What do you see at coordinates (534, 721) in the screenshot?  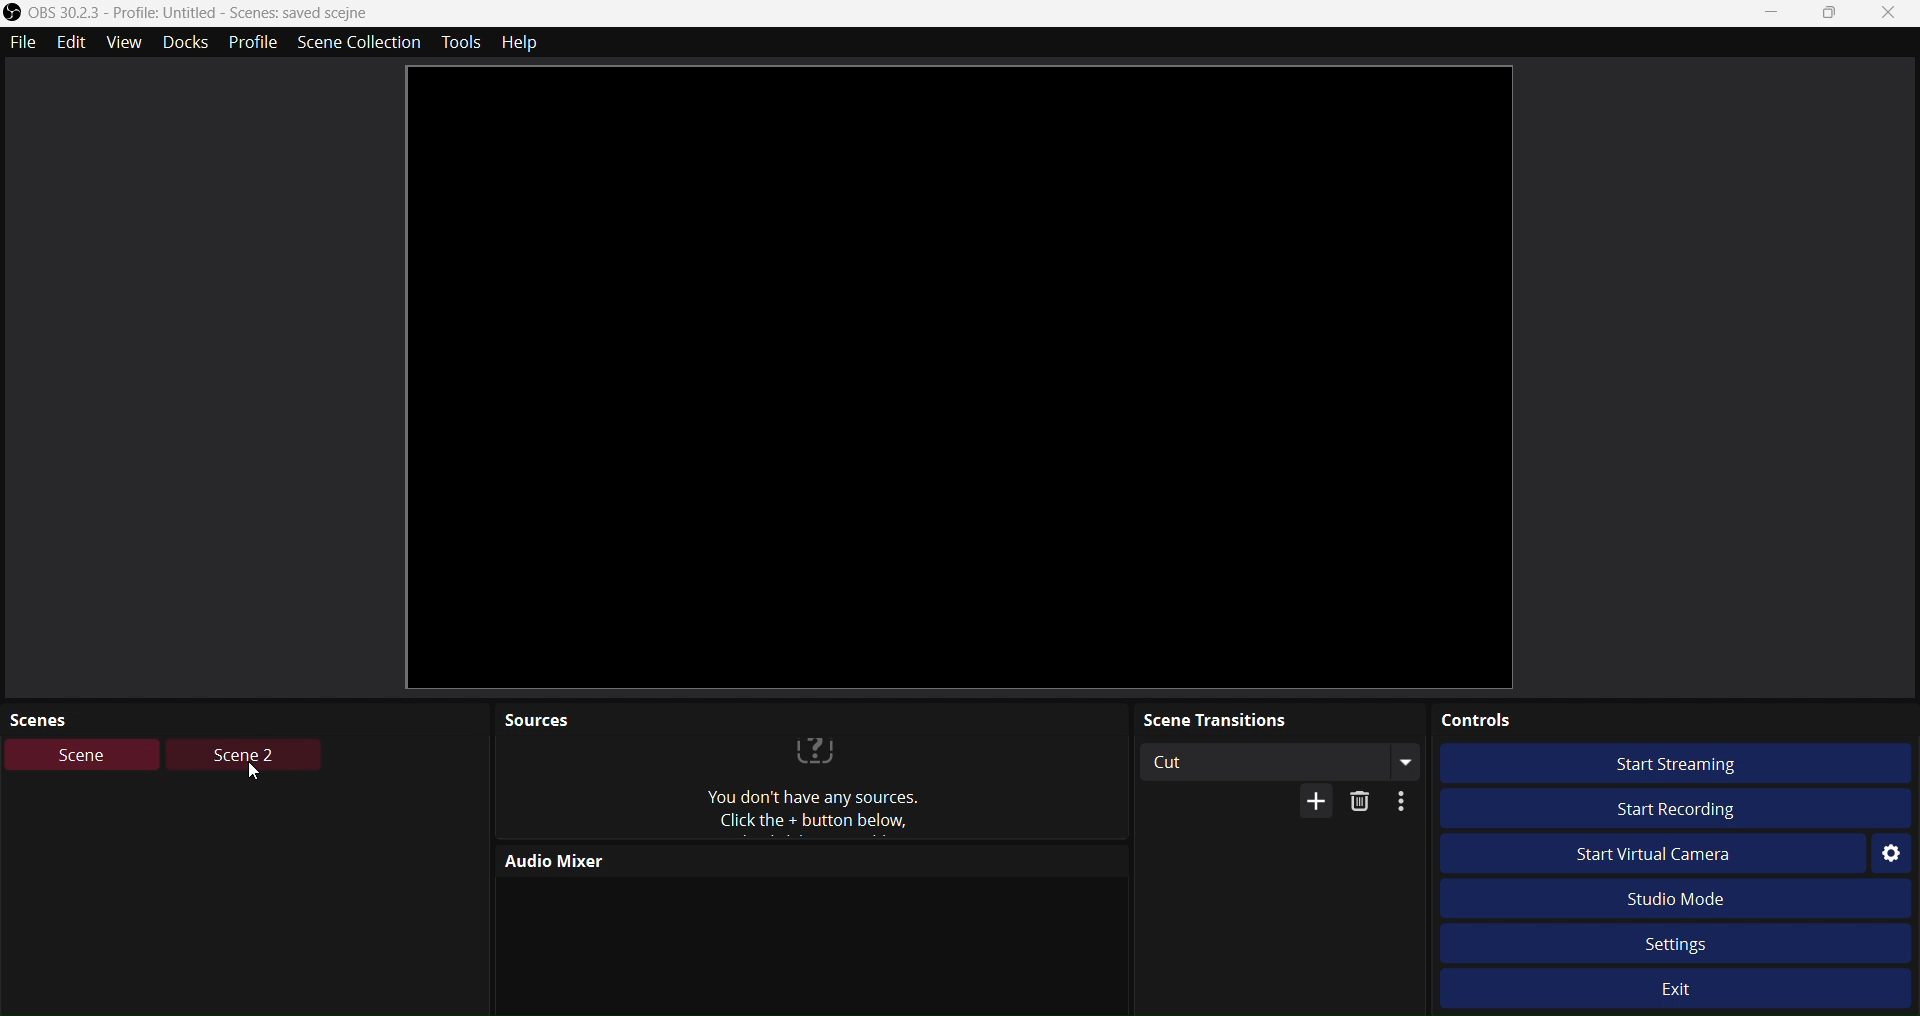 I see `Sources` at bounding box center [534, 721].